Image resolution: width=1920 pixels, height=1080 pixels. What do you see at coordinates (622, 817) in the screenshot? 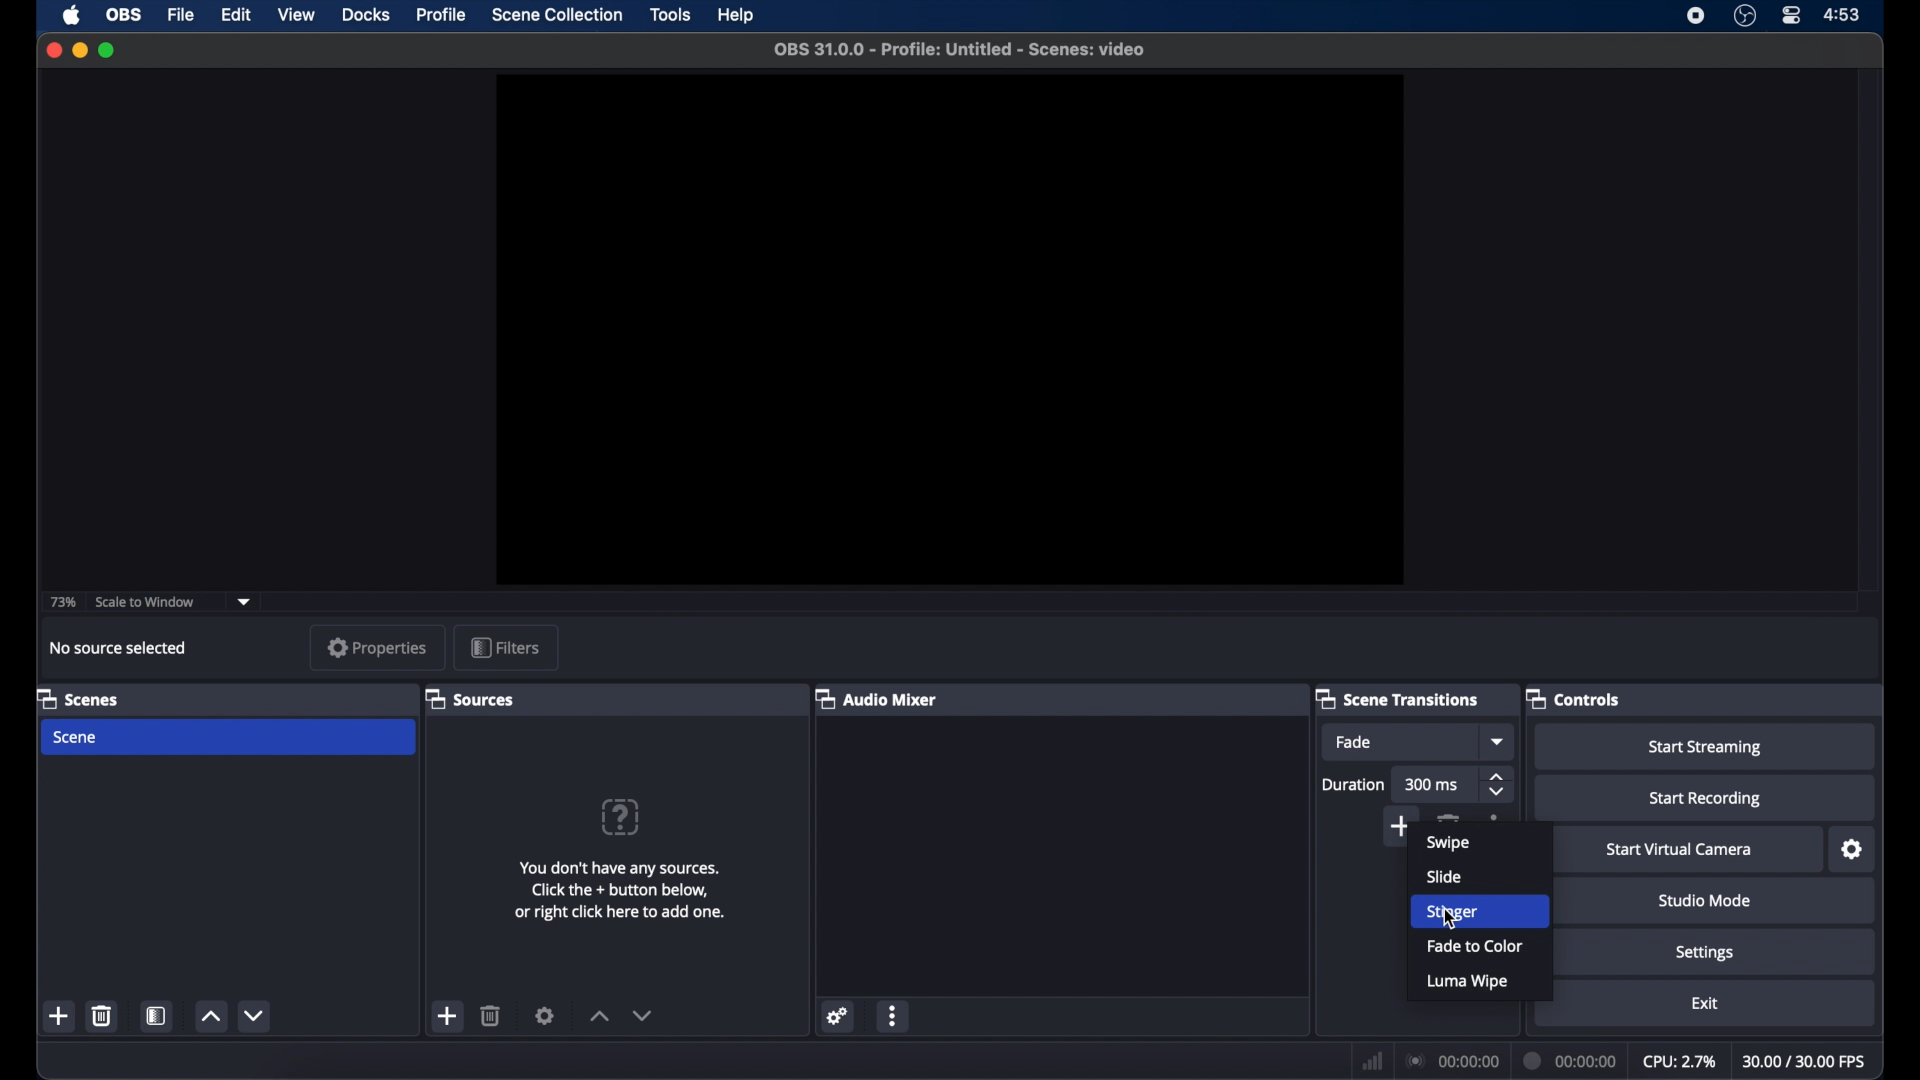
I see `question mark` at bounding box center [622, 817].